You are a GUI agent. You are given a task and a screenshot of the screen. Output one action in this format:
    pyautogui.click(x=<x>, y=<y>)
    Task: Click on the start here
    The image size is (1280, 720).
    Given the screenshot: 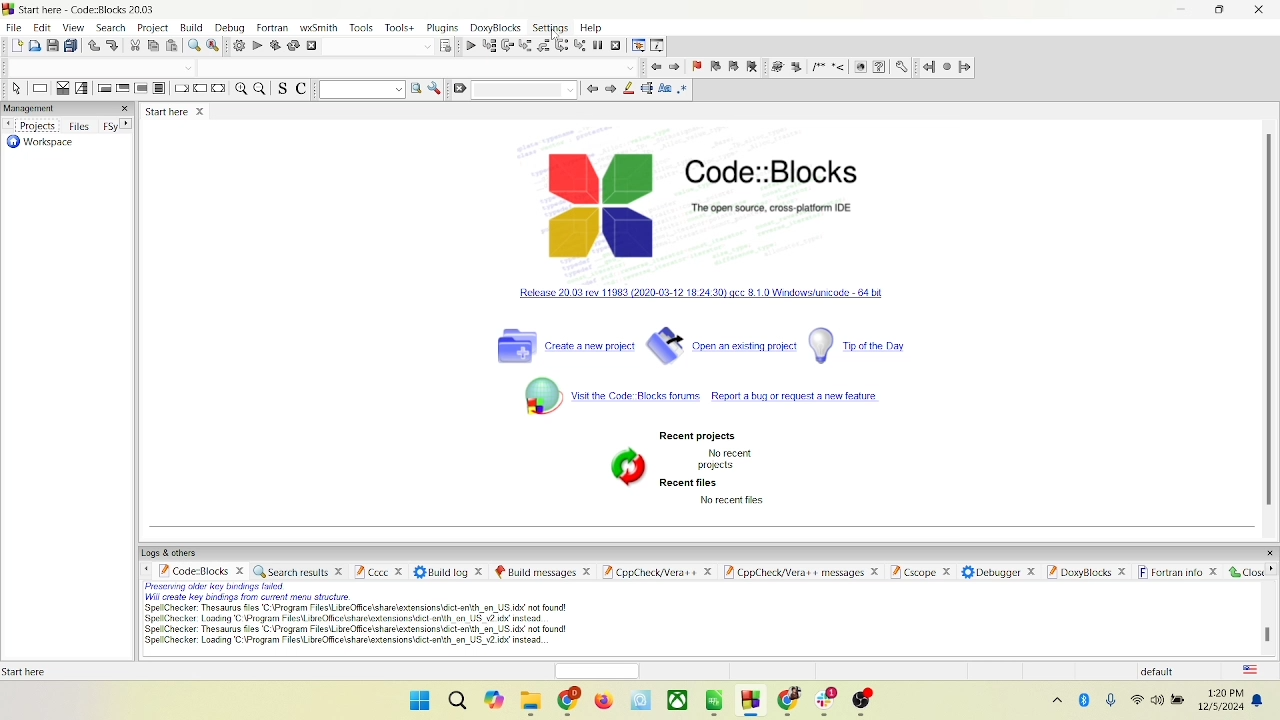 What is the action you would take?
    pyautogui.click(x=177, y=111)
    